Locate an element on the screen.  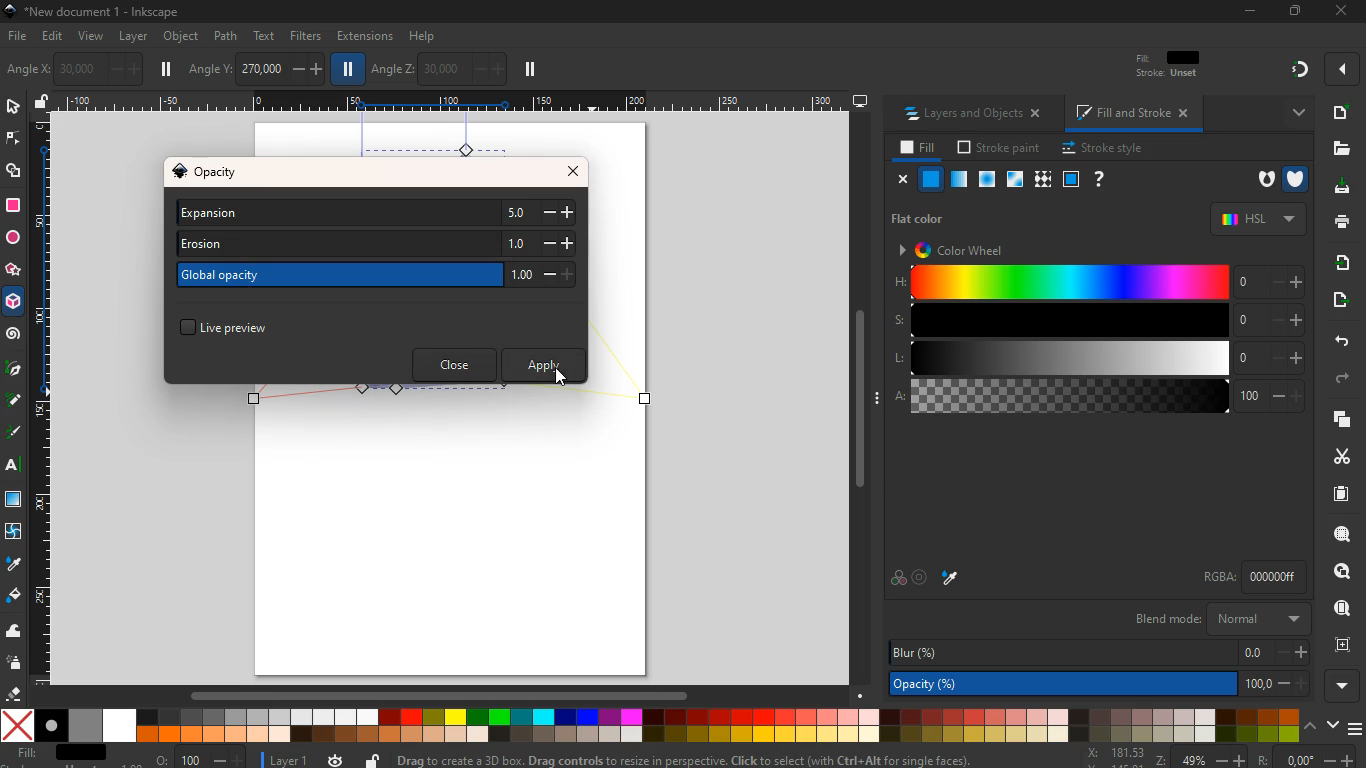
path is located at coordinates (226, 35).